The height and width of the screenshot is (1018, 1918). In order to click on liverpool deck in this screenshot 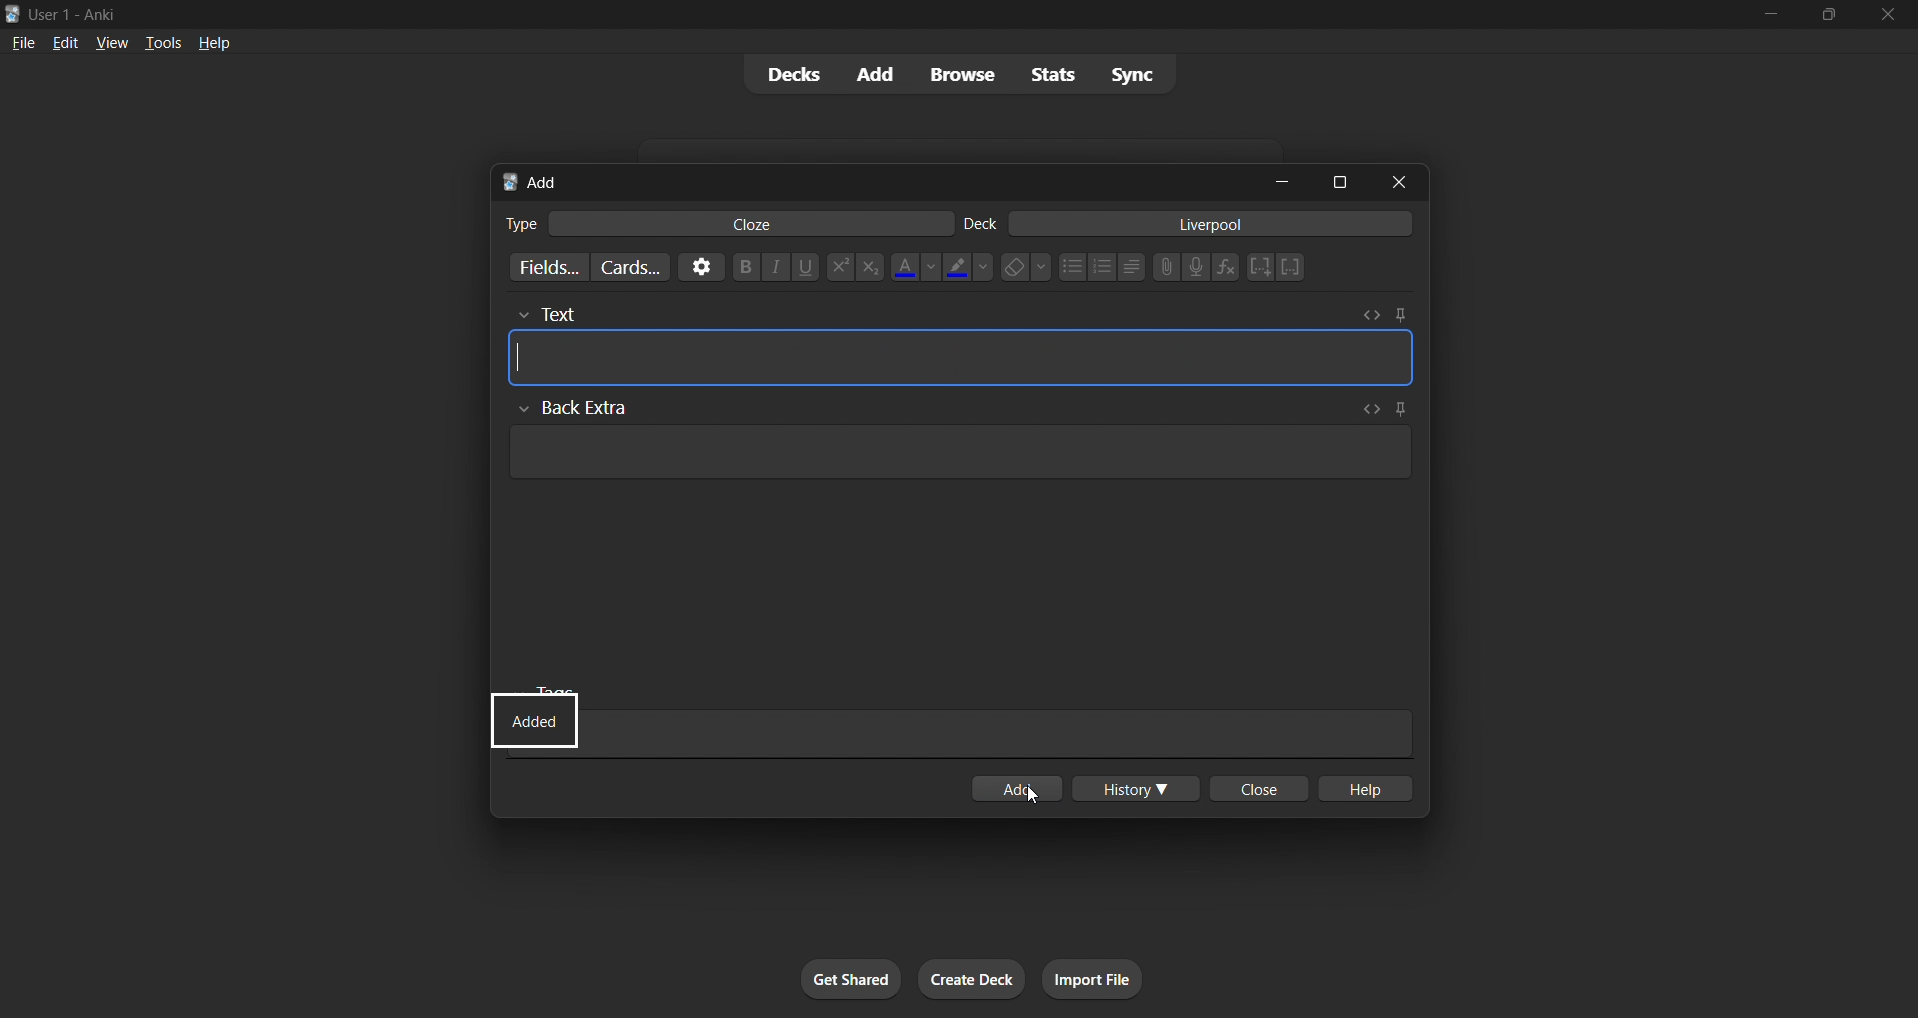, I will do `click(1218, 227)`.